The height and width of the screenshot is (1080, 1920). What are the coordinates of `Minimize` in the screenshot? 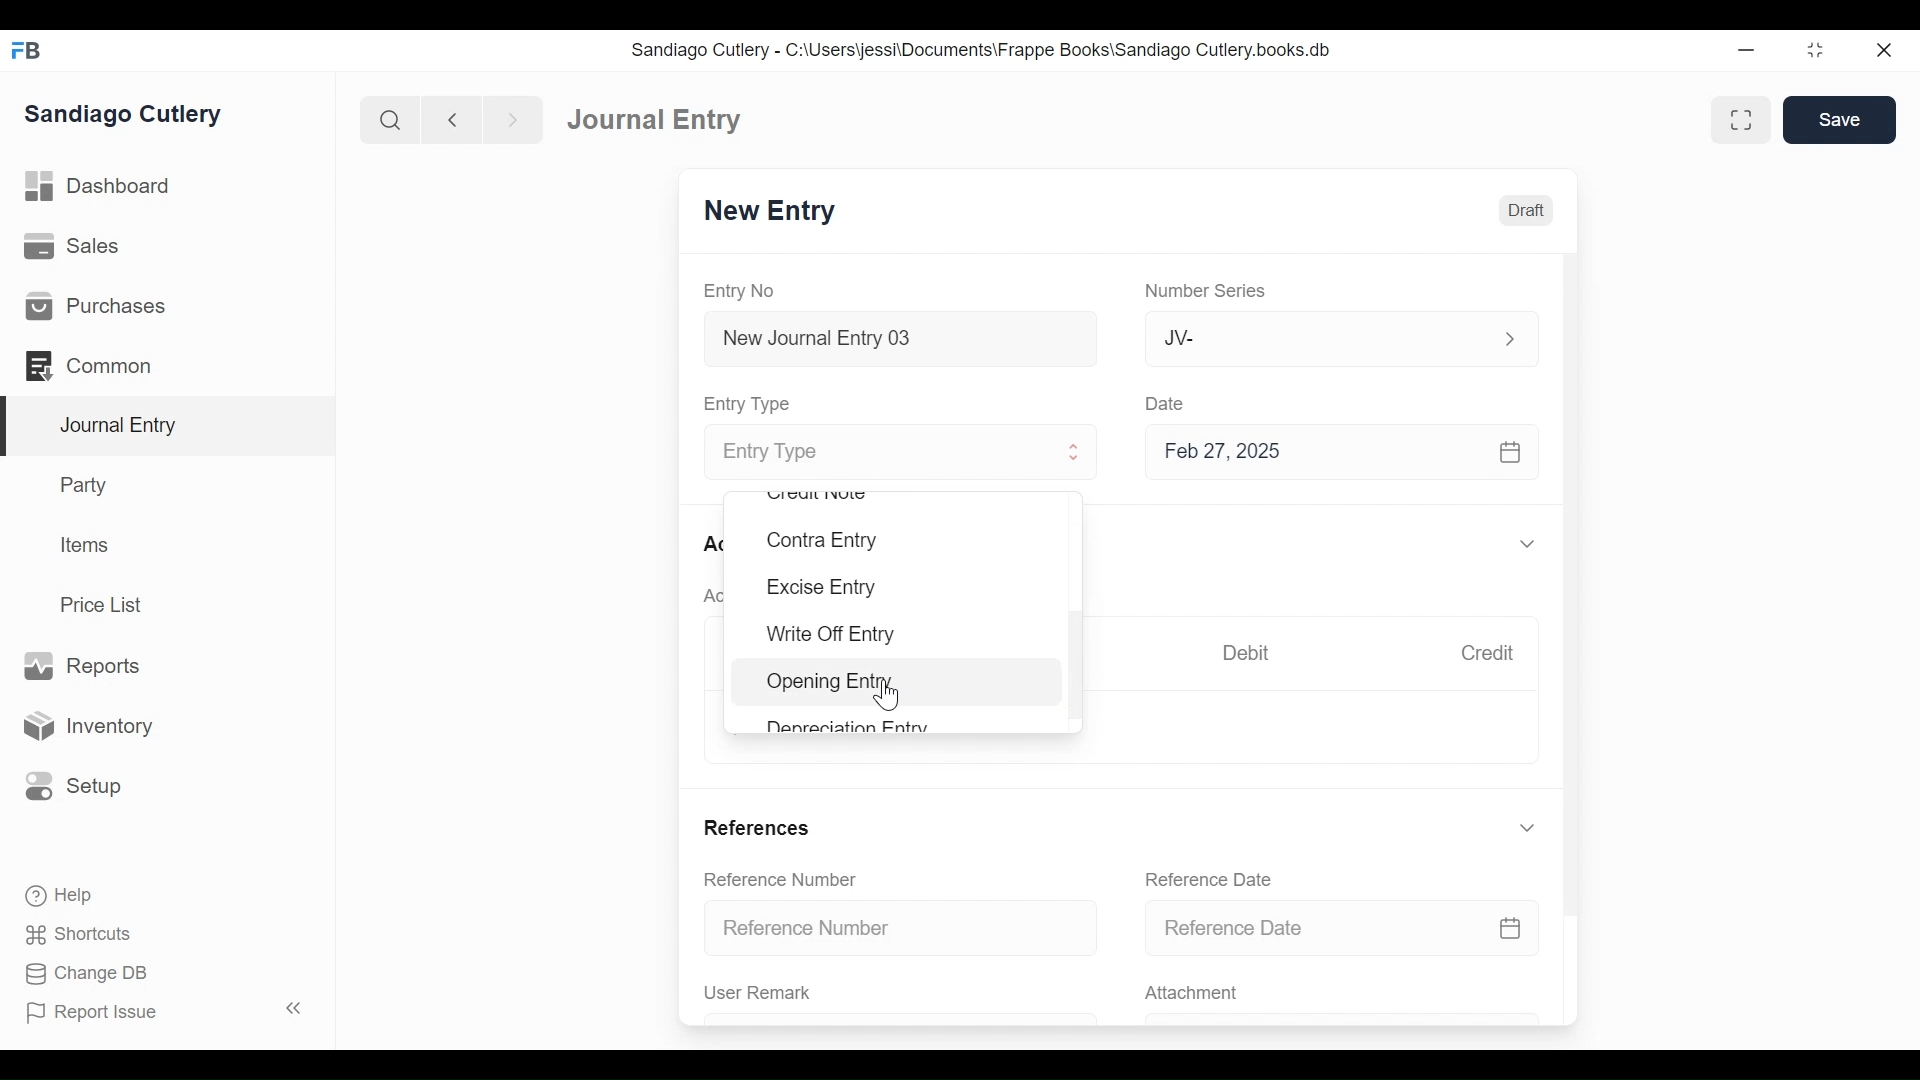 It's located at (1749, 49).